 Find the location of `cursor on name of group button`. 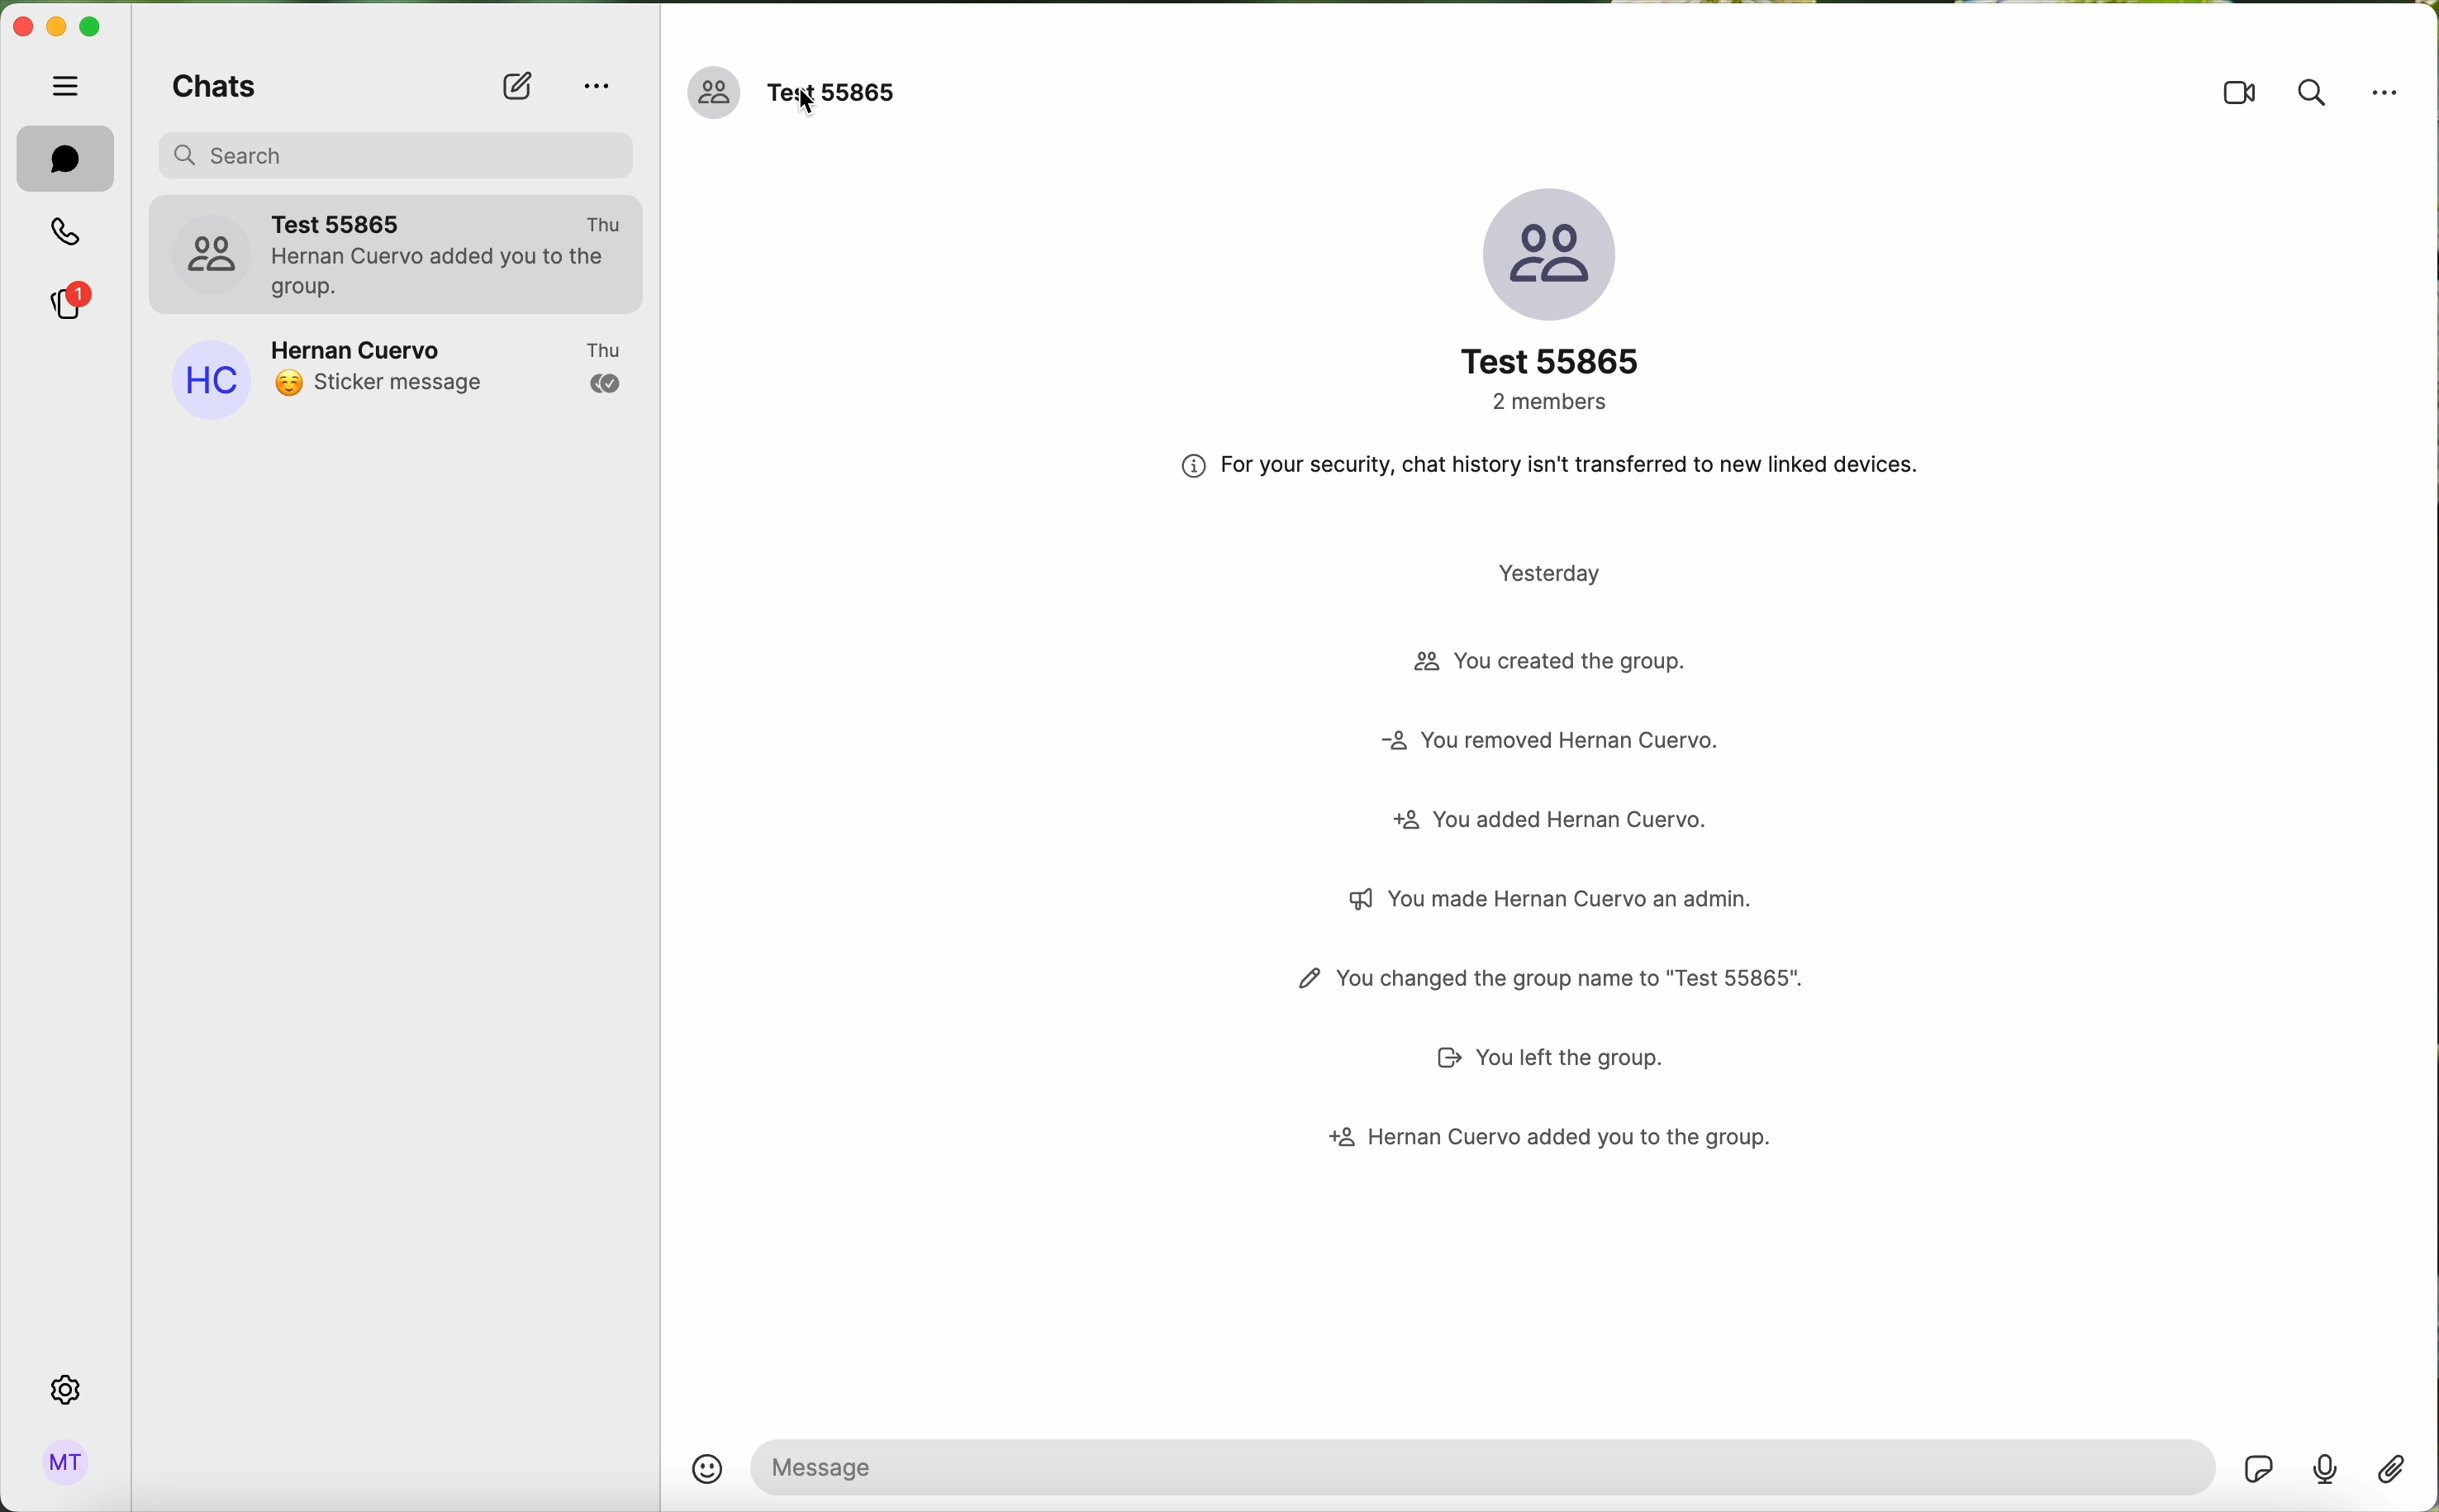

cursor on name of group button is located at coordinates (796, 95).